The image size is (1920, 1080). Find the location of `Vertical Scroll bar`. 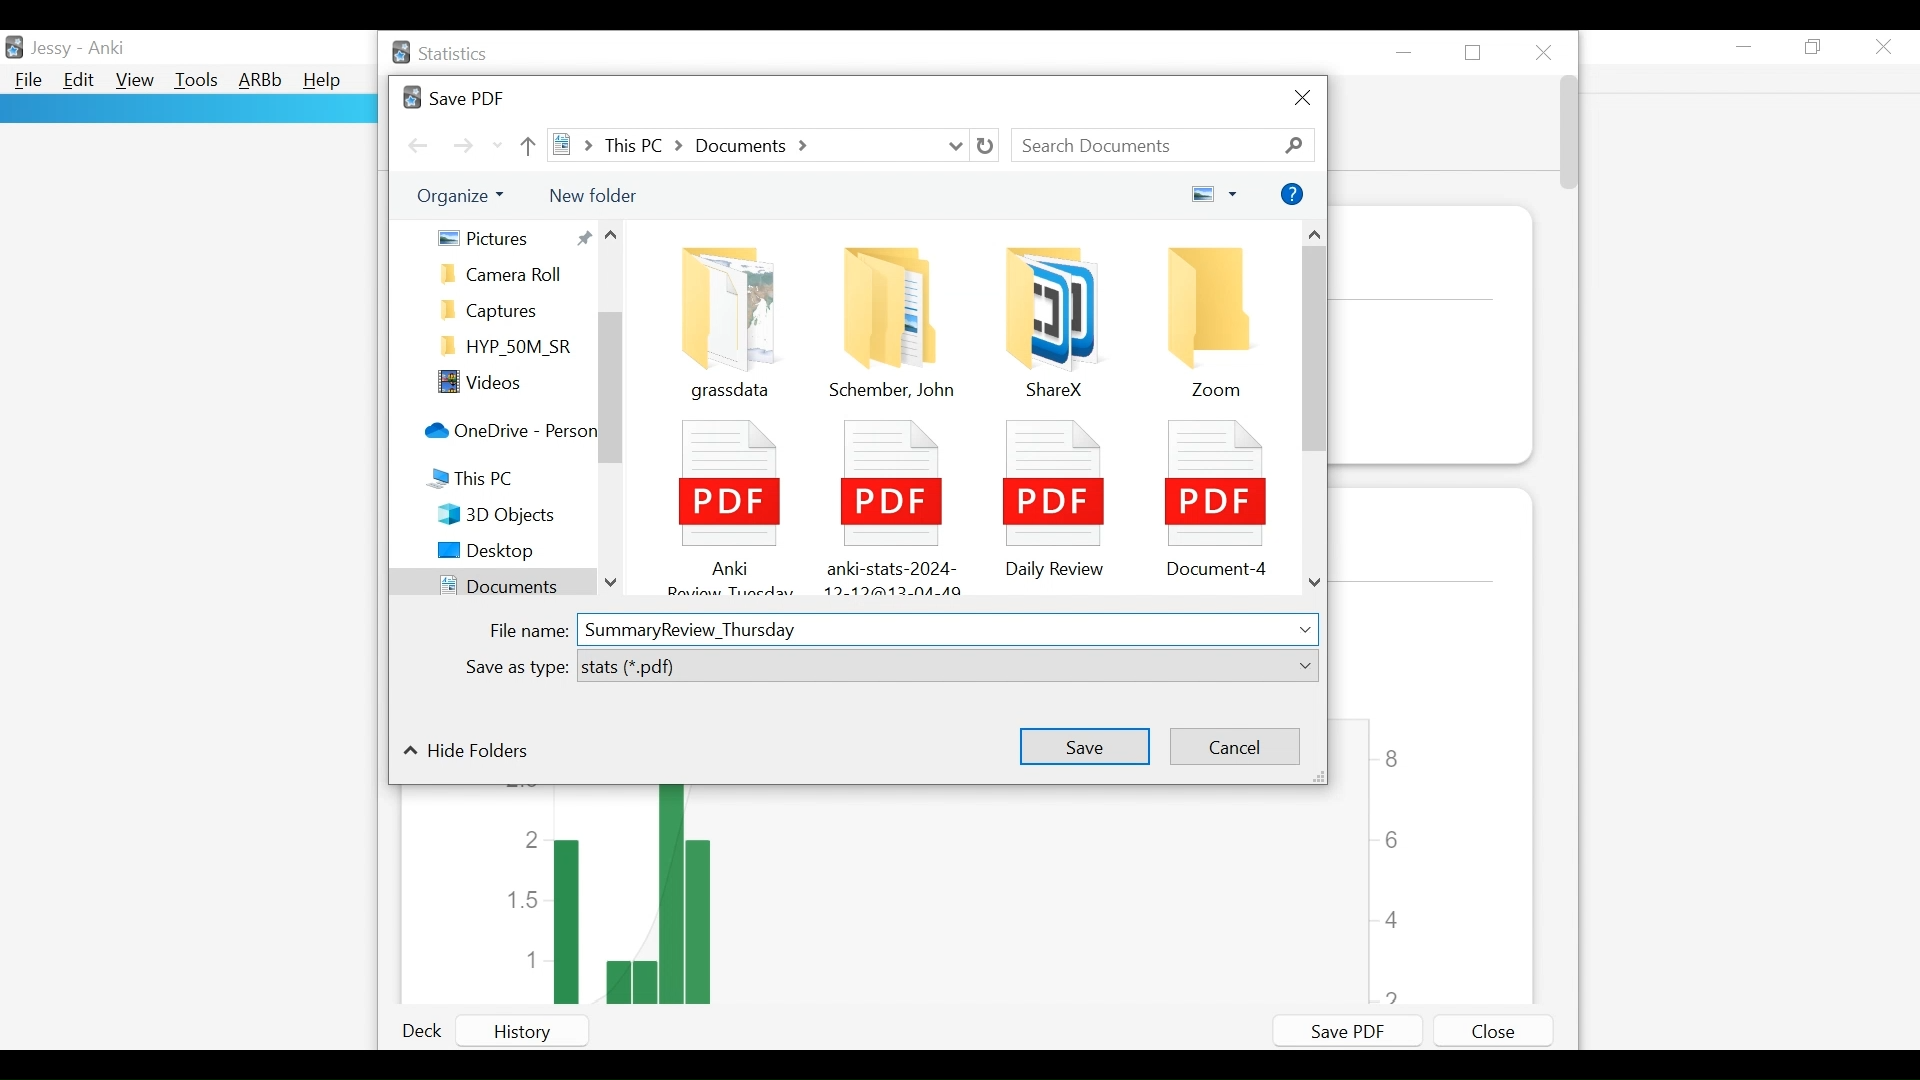

Vertical Scroll bar is located at coordinates (611, 390).